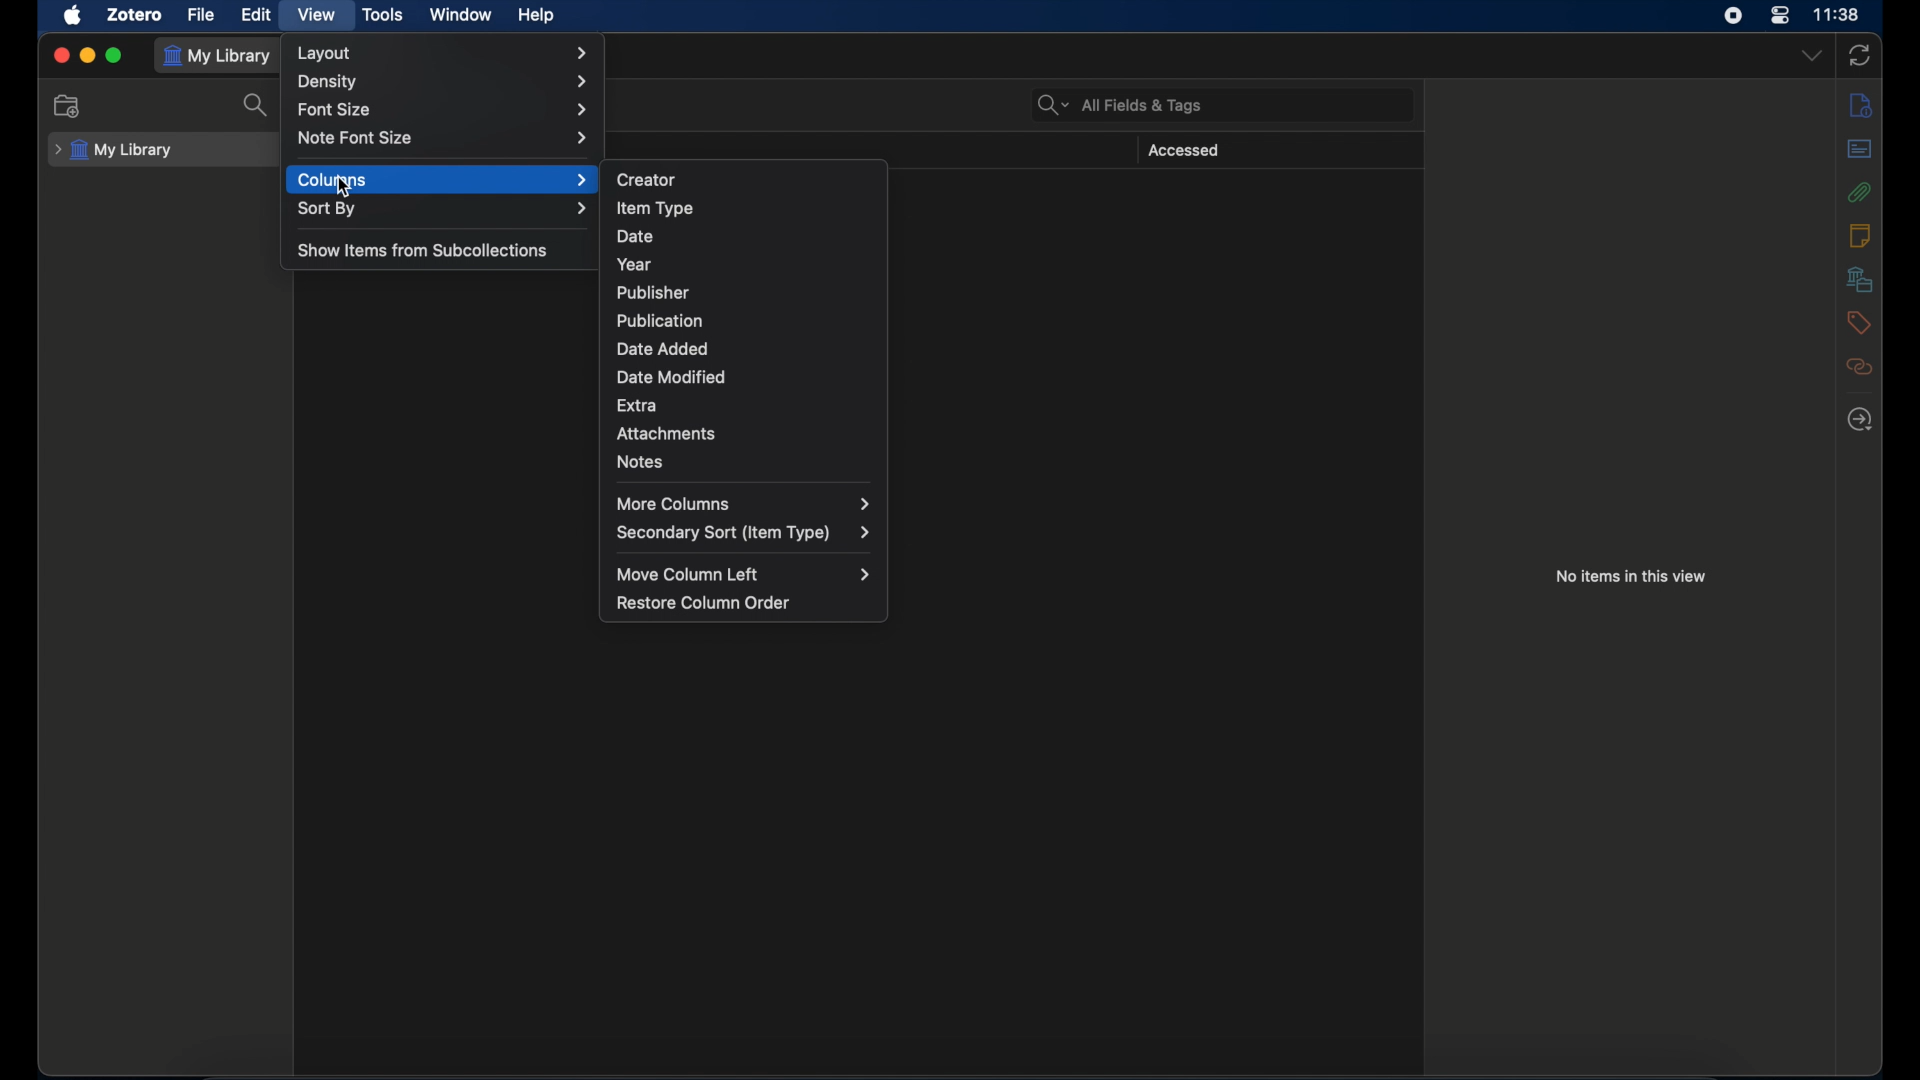  What do you see at coordinates (443, 208) in the screenshot?
I see `sort by` at bounding box center [443, 208].